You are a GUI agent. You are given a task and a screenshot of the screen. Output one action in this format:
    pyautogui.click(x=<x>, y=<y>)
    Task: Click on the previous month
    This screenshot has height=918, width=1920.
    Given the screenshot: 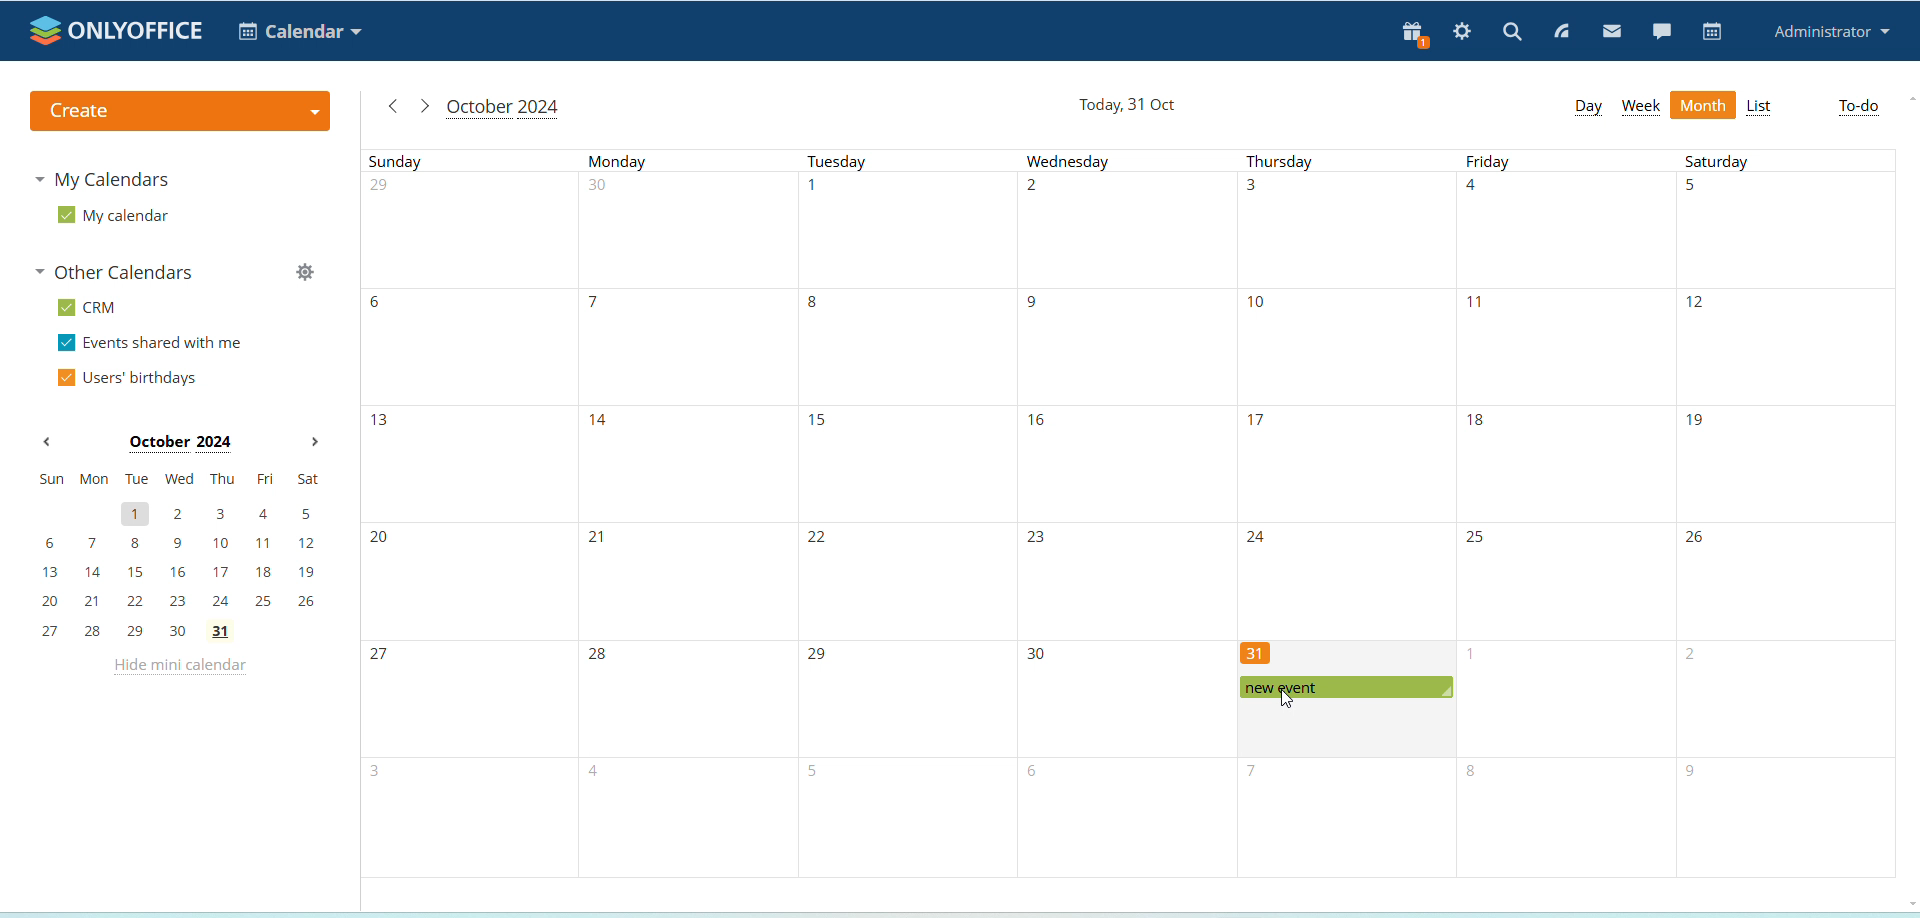 What is the action you would take?
    pyautogui.click(x=47, y=443)
    